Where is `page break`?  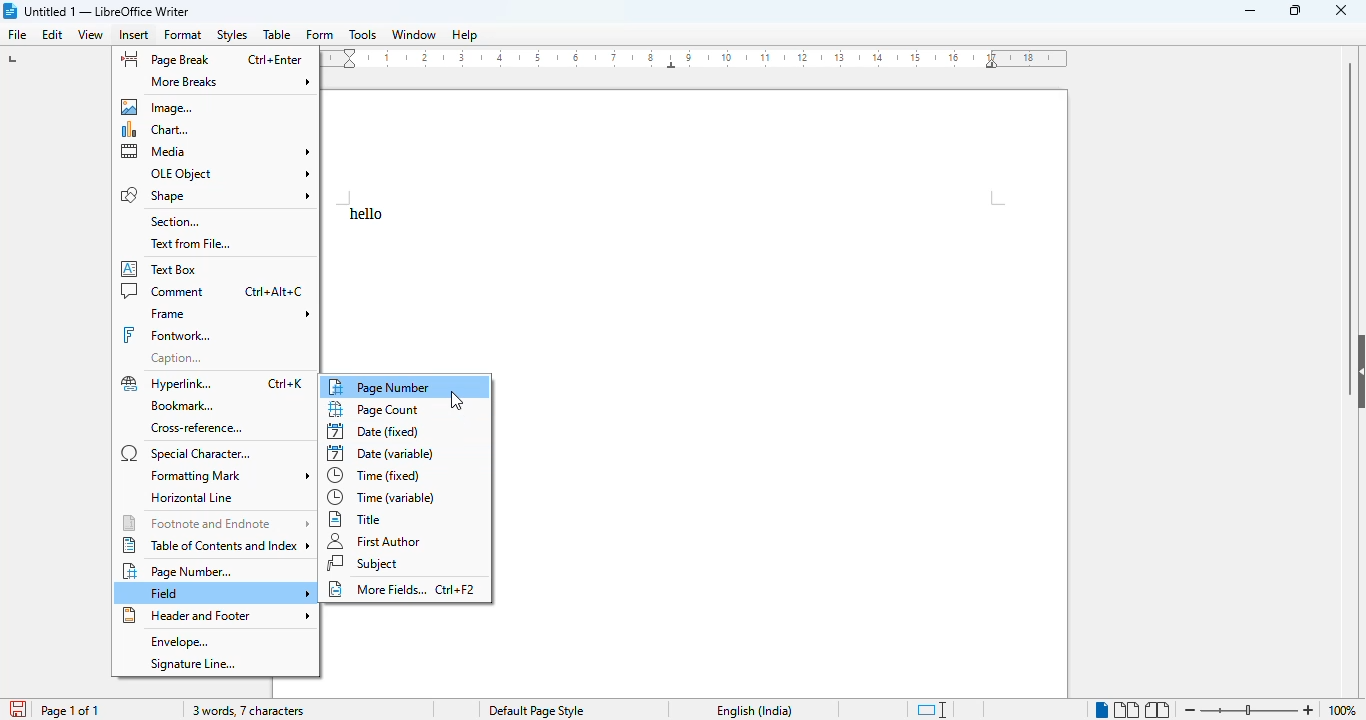 page break is located at coordinates (165, 59).